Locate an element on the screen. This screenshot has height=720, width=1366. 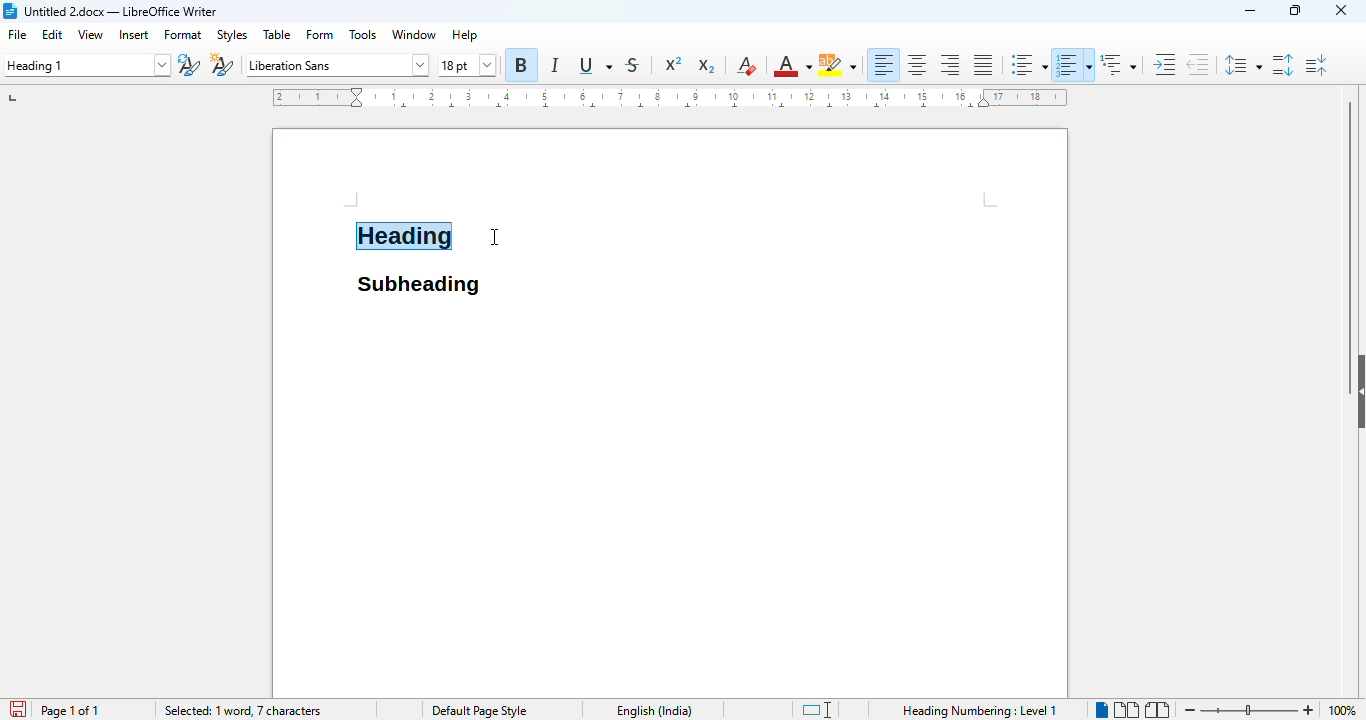
italic unselected is located at coordinates (552, 67).